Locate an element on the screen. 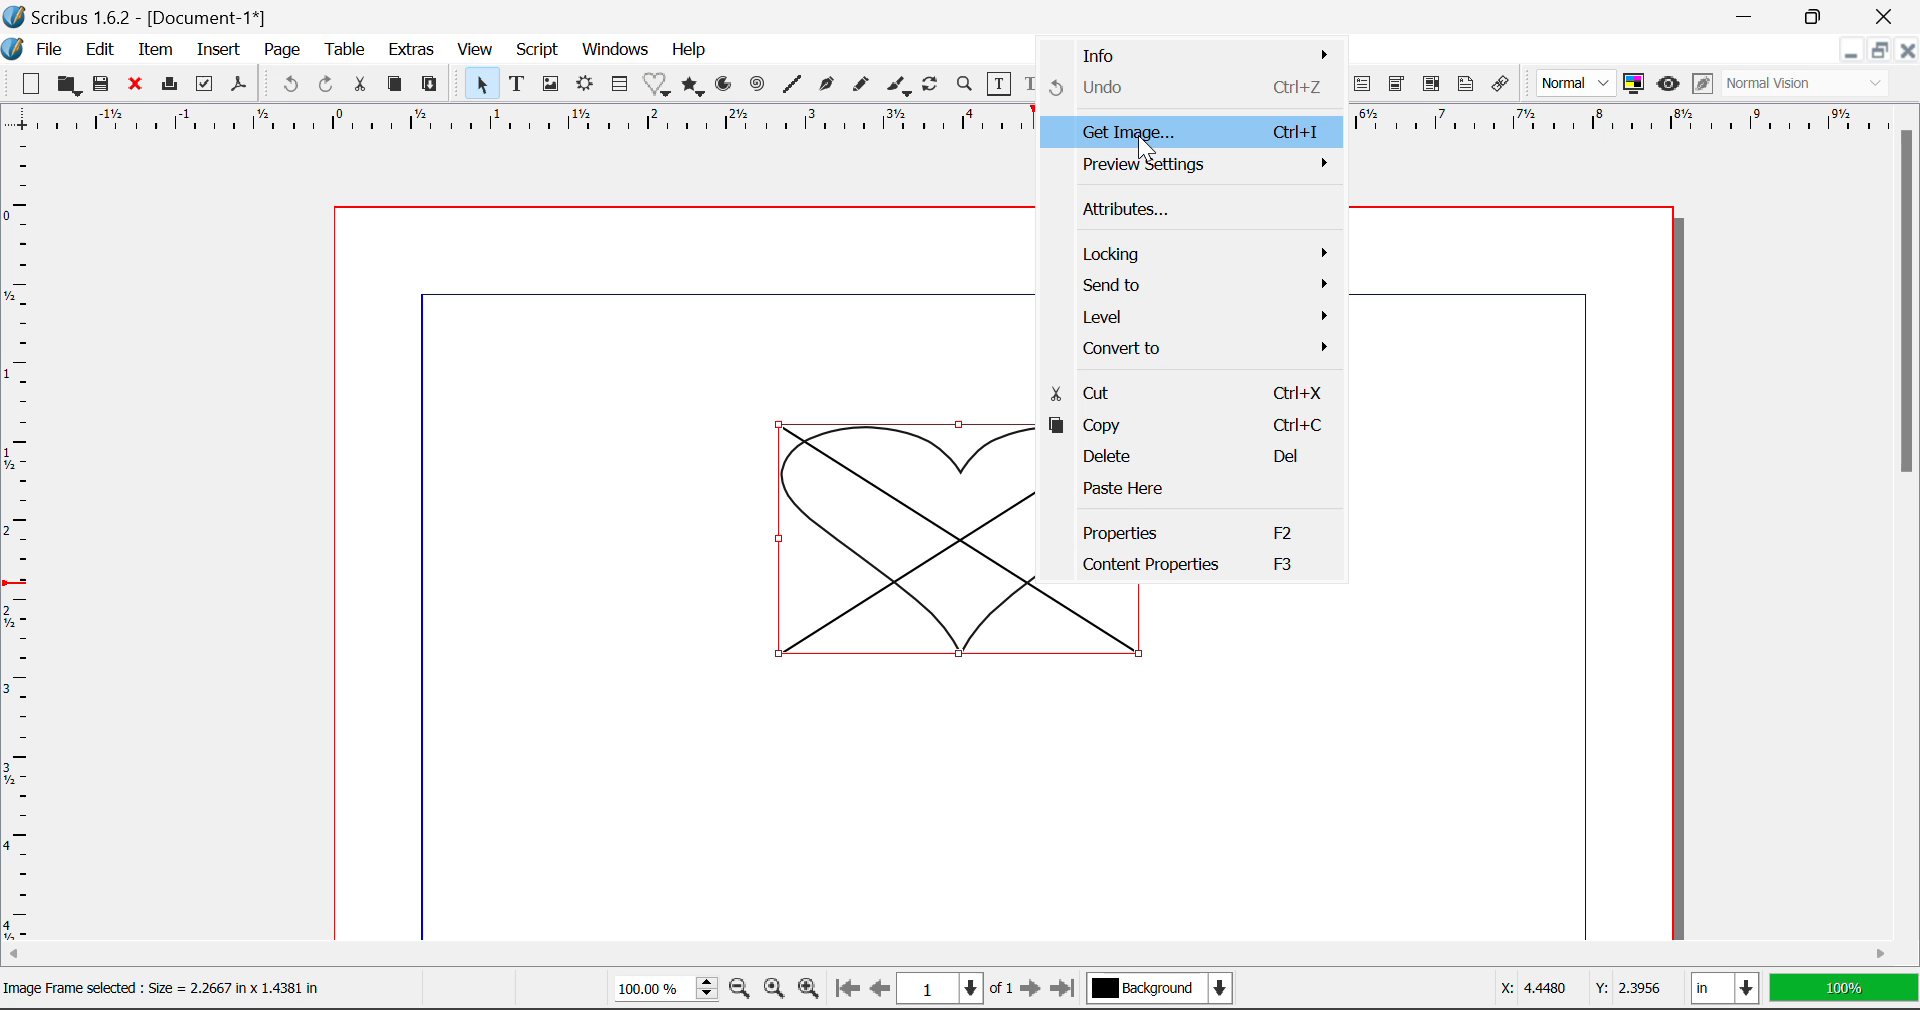 The width and height of the screenshot is (1920, 1010). Image Frame selected : Size = 2.2667 in x 1.4381 in is located at coordinates (164, 988).